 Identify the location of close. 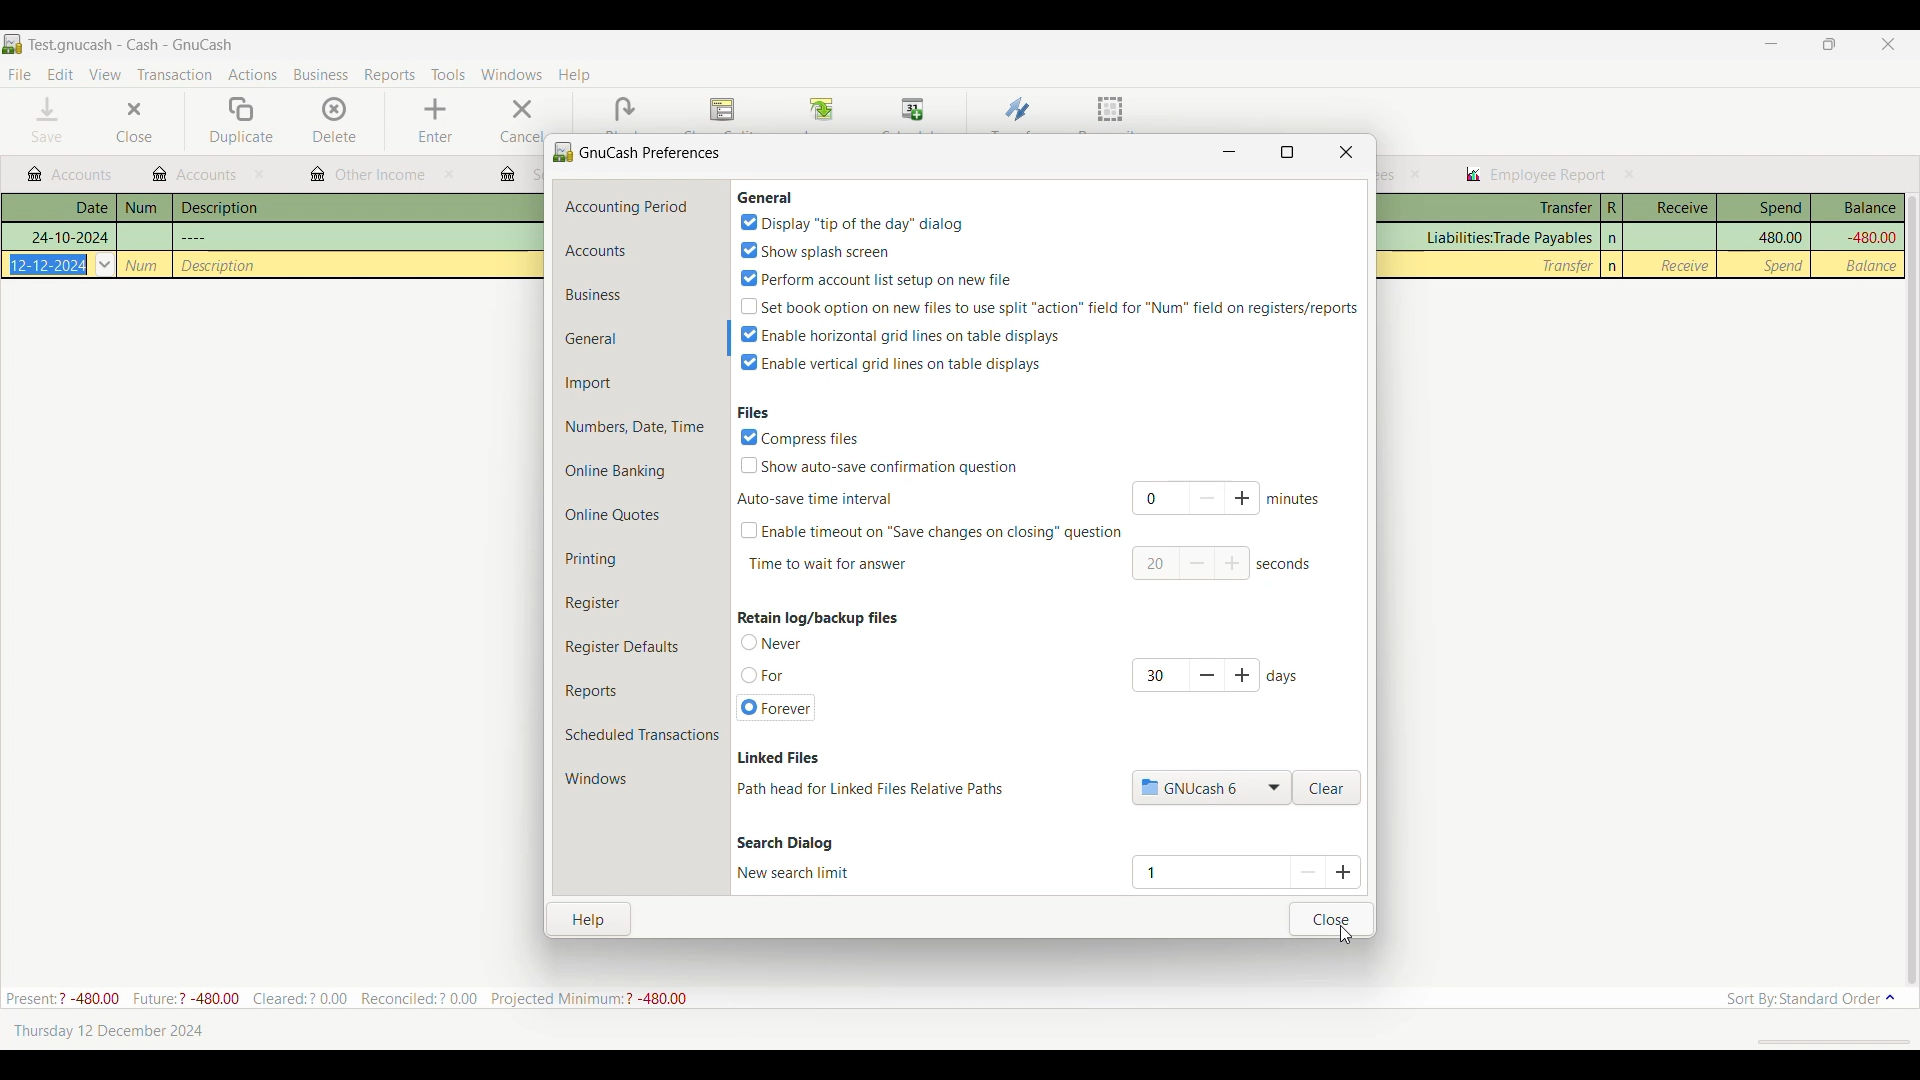
(262, 175).